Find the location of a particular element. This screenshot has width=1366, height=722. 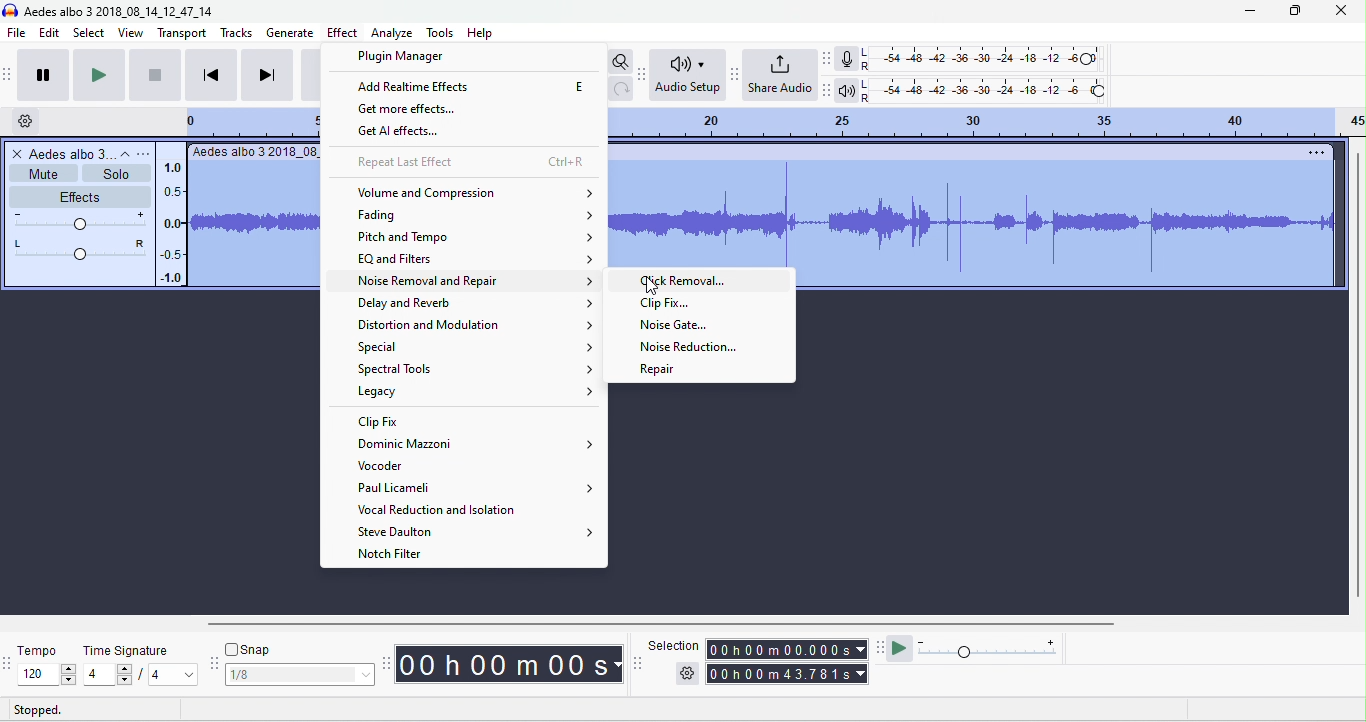

noise reduction is located at coordinates (693, 349).